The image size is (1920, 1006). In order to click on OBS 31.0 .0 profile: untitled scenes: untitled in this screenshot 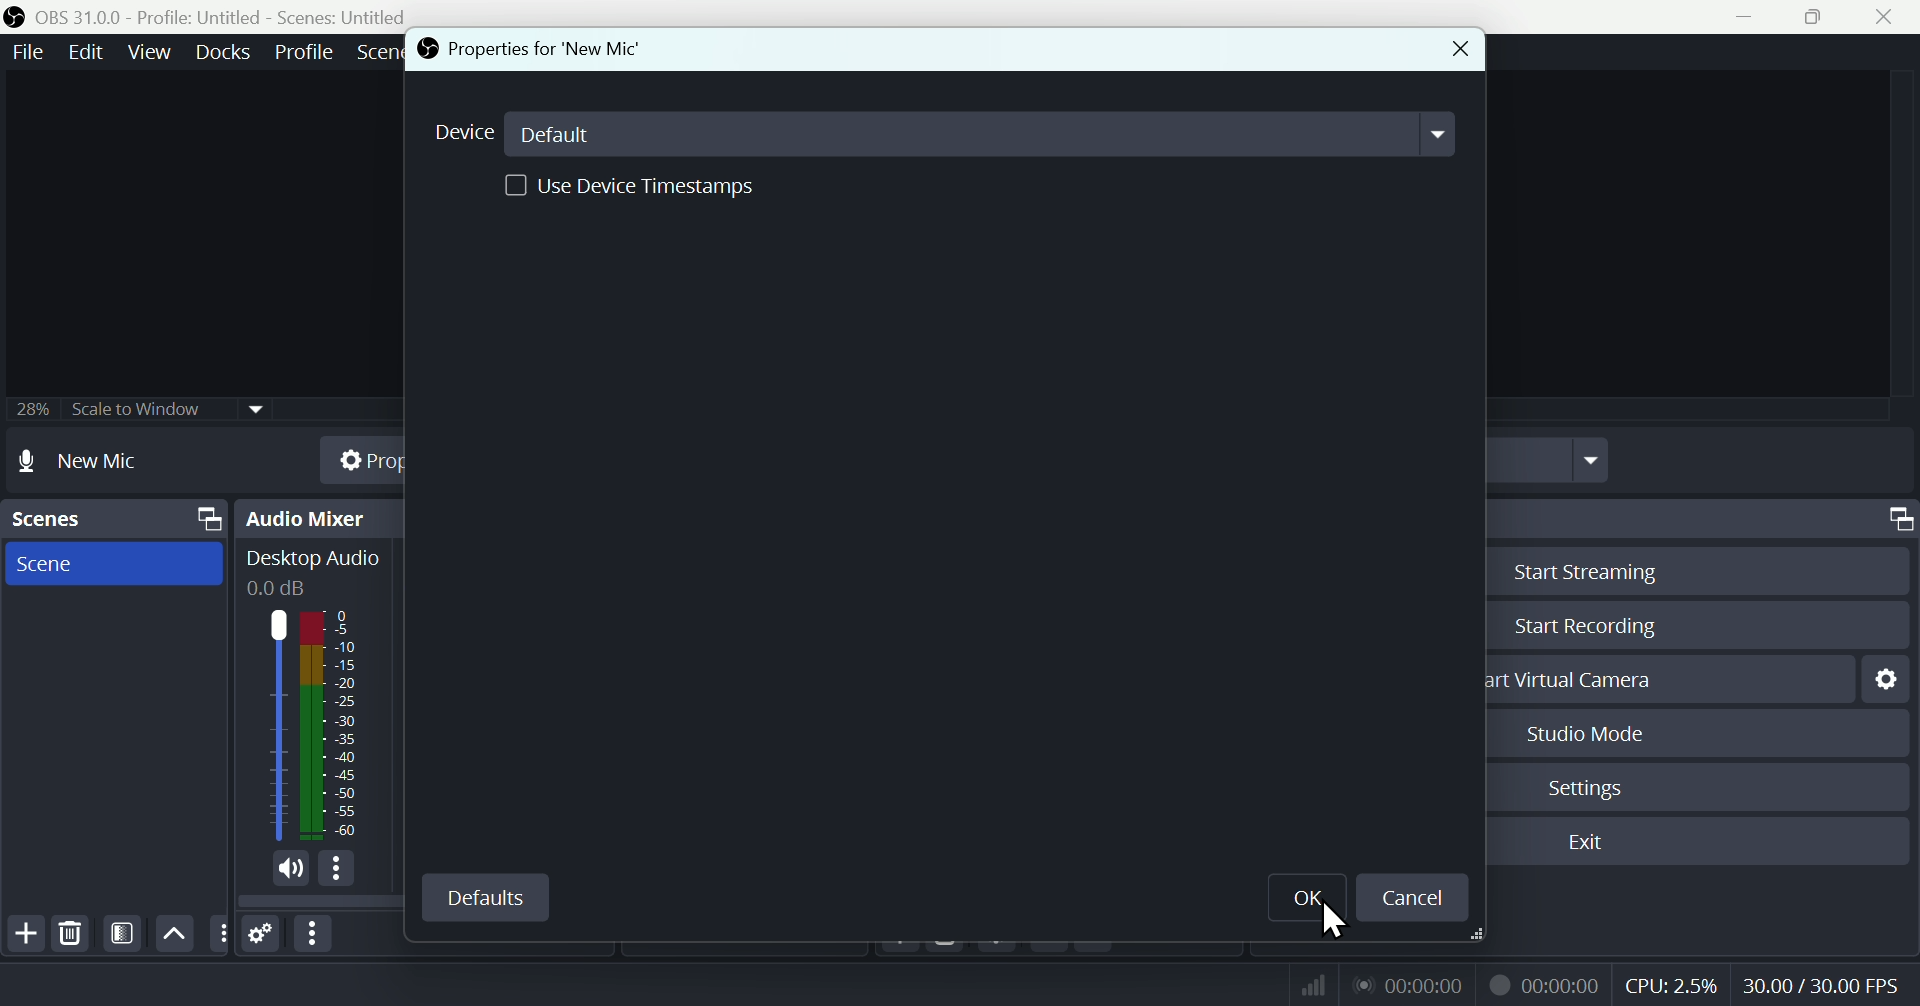, I will do `click(234, 17)`.